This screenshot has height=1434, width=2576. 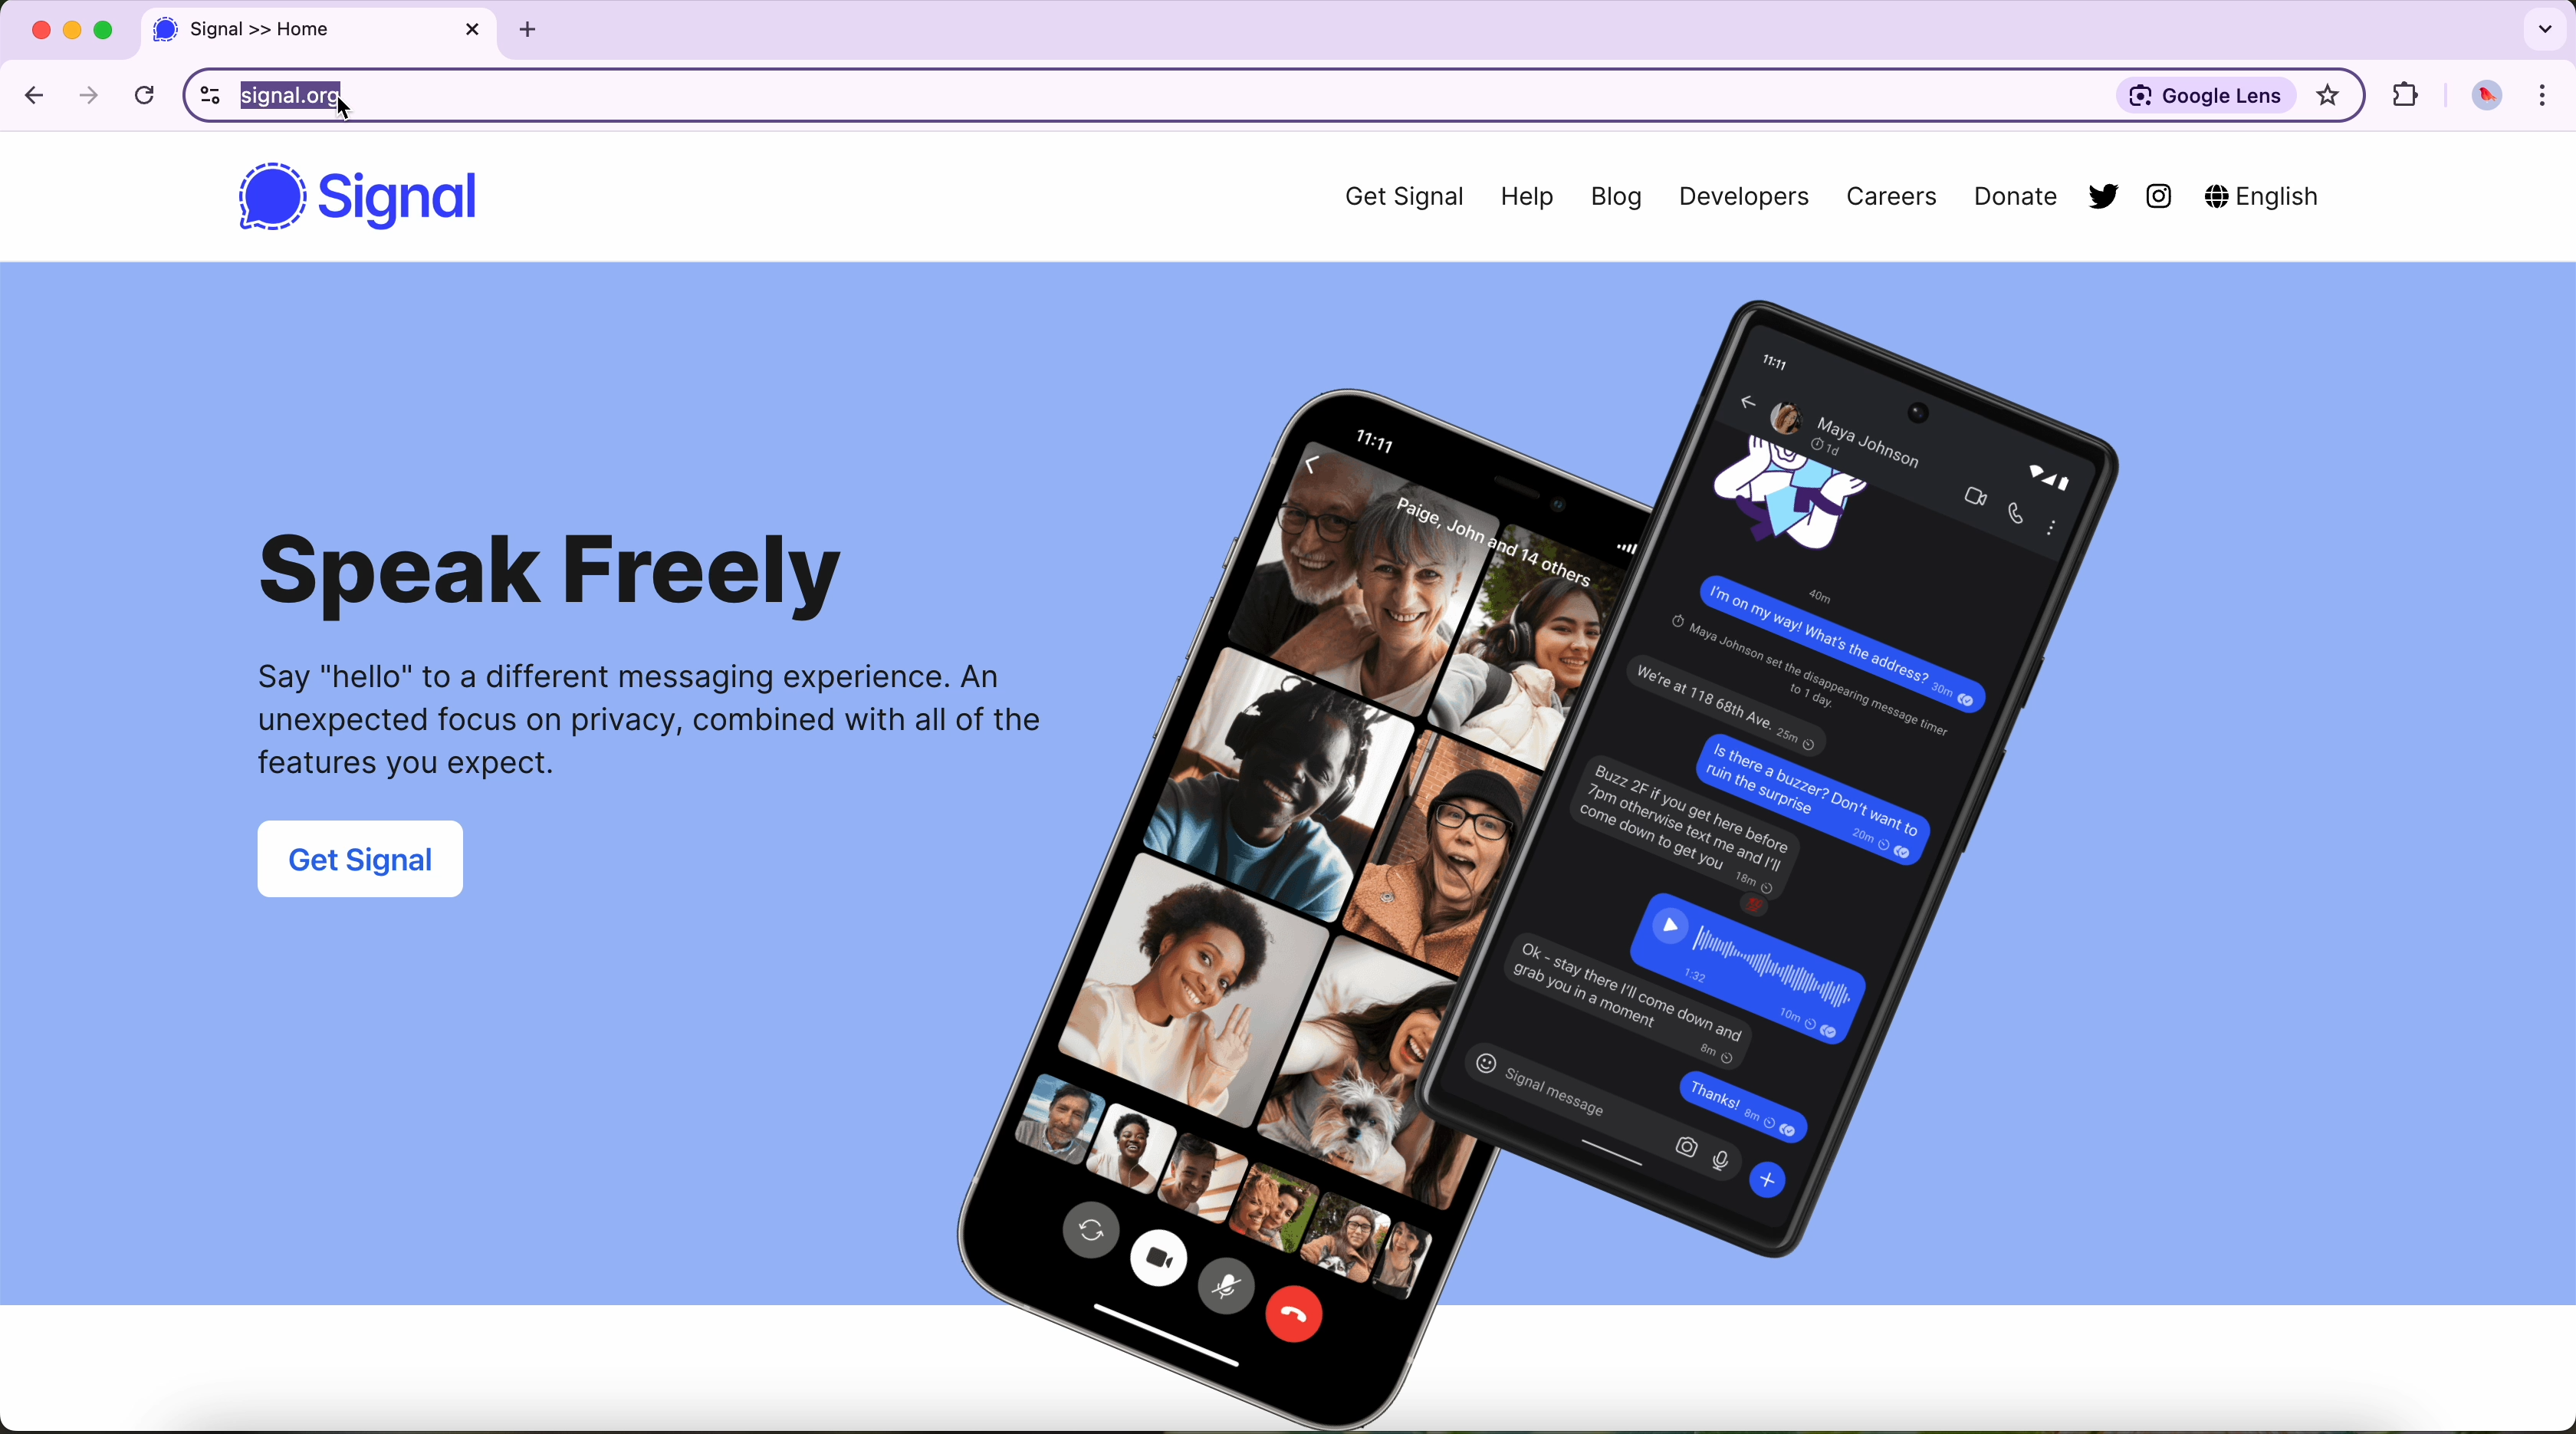 I want to click on Careers, so click(x=1889, y=199).